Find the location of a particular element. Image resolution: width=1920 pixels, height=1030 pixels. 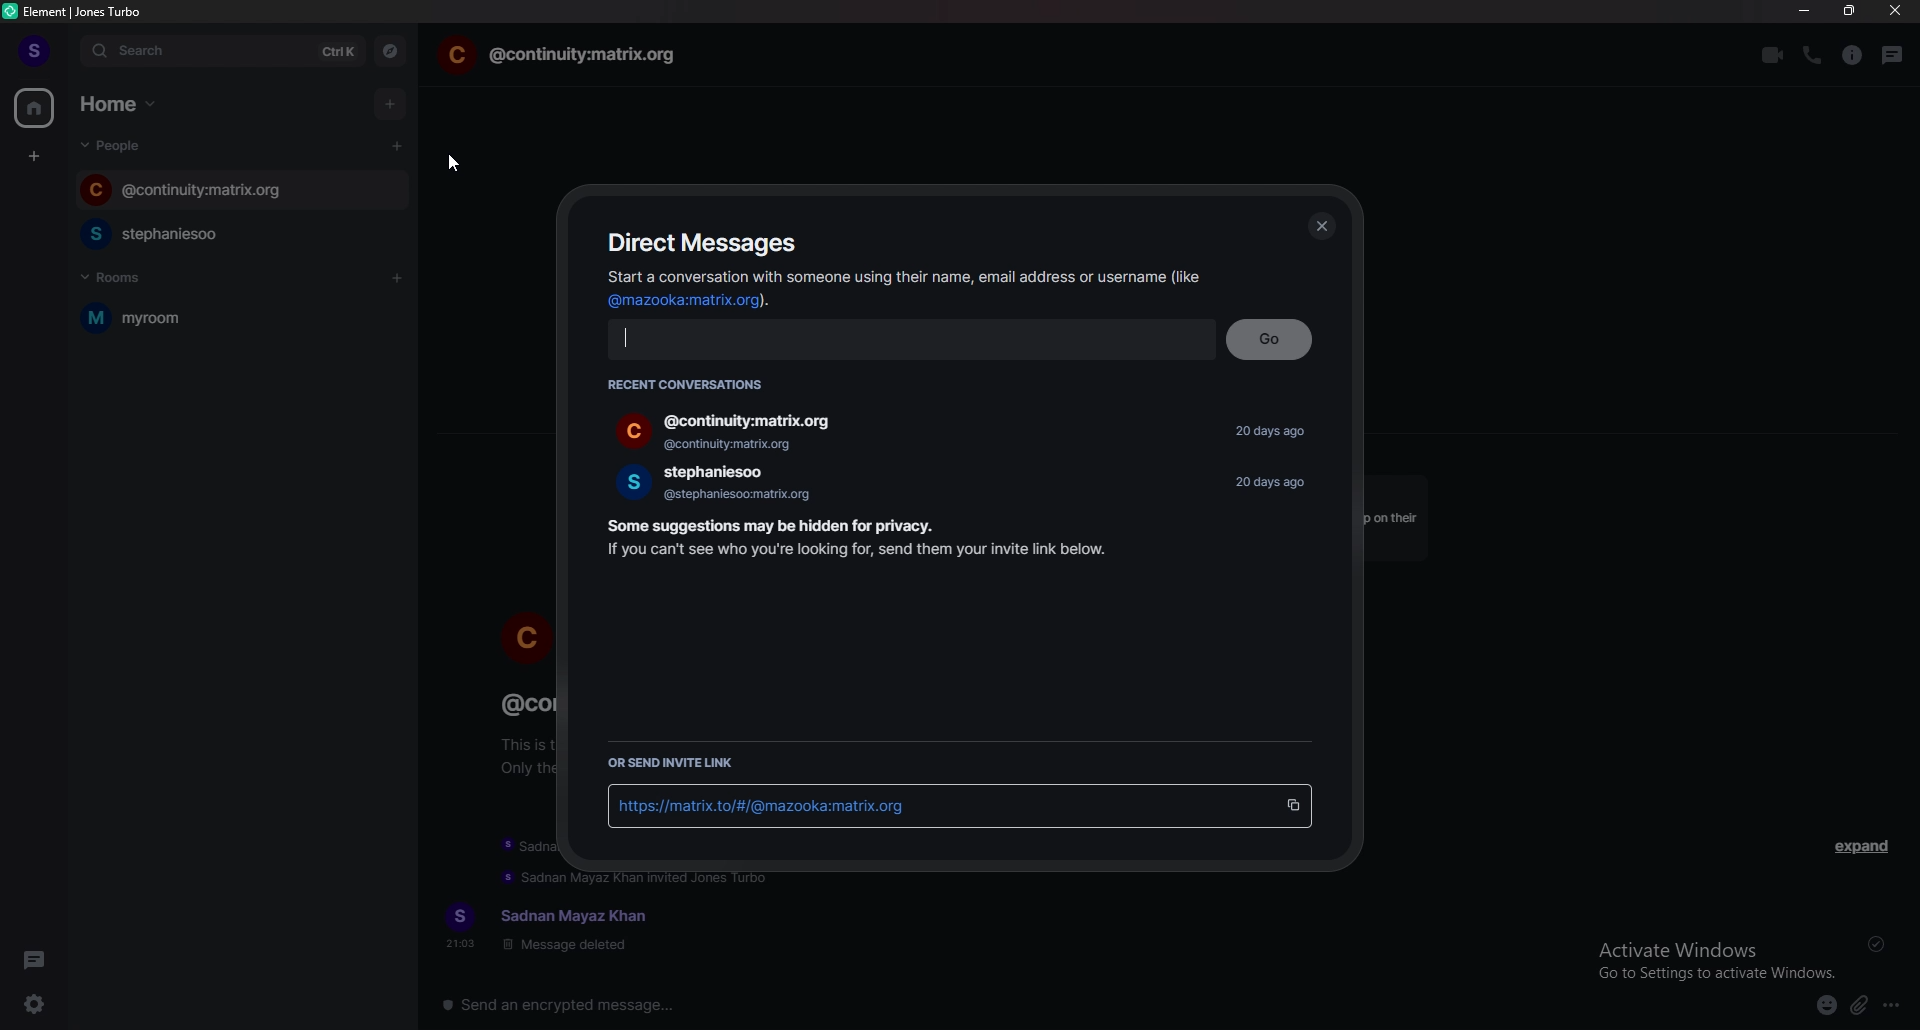

expand is located at coordinates (1860, 846).